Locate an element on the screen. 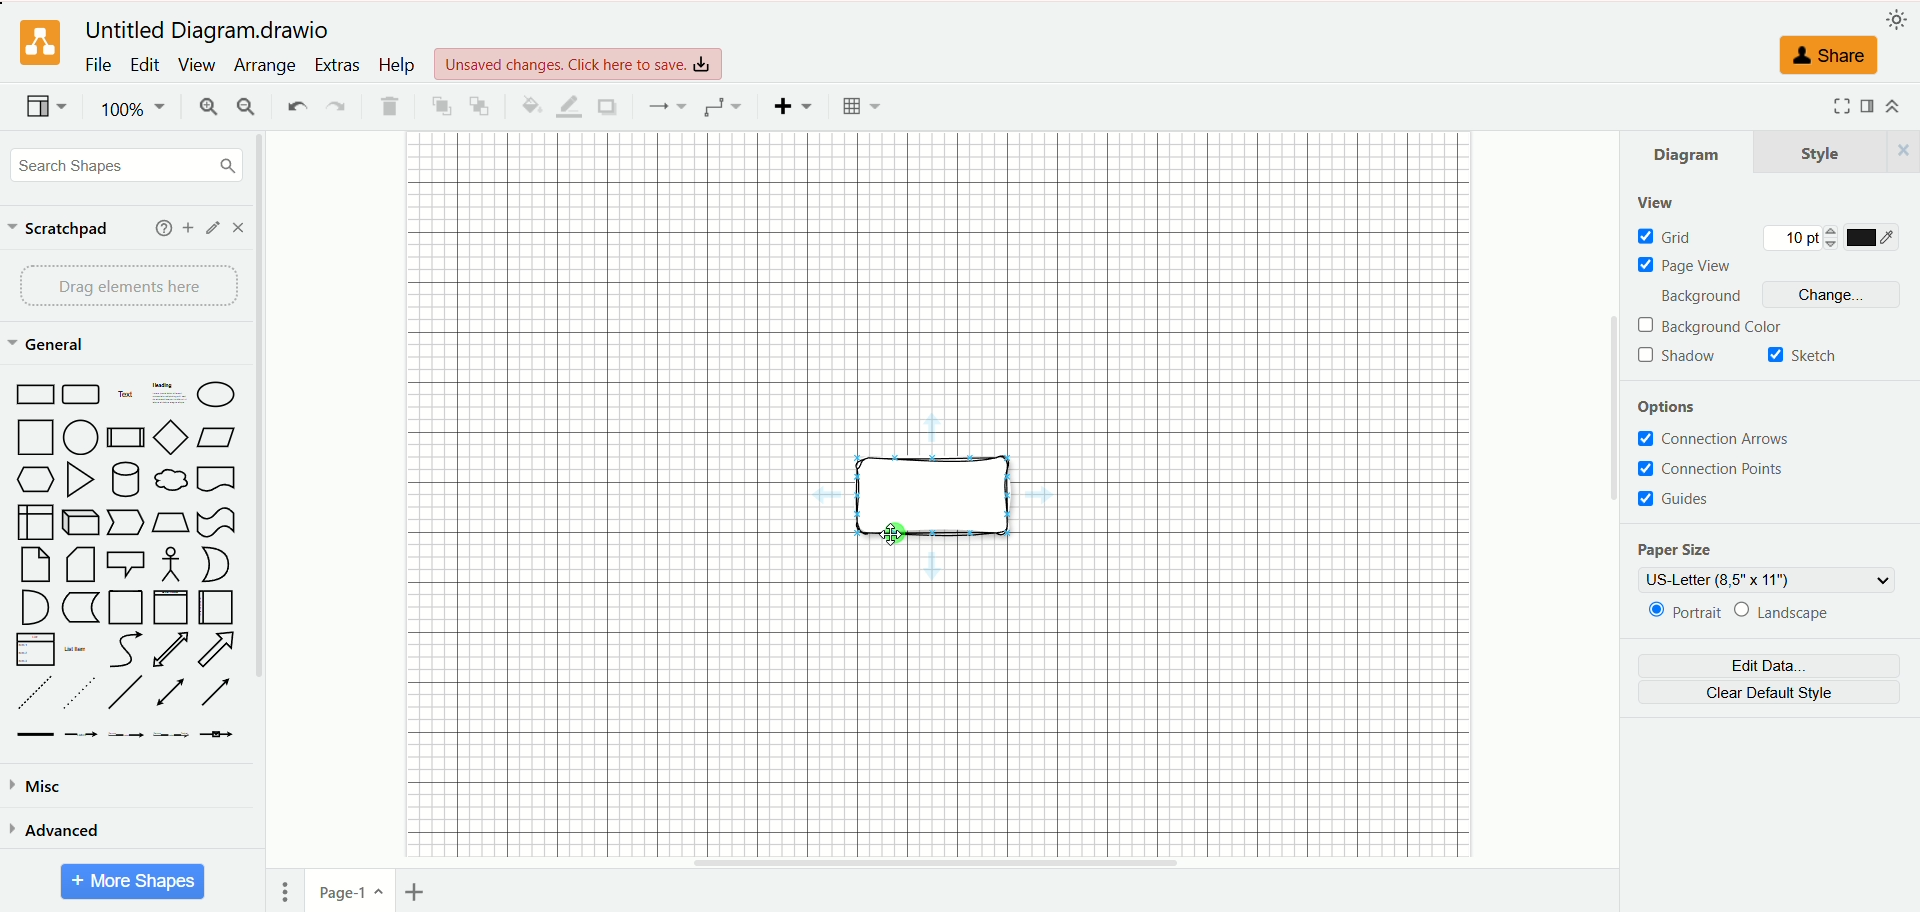  file is located at coordinates (99, 64).